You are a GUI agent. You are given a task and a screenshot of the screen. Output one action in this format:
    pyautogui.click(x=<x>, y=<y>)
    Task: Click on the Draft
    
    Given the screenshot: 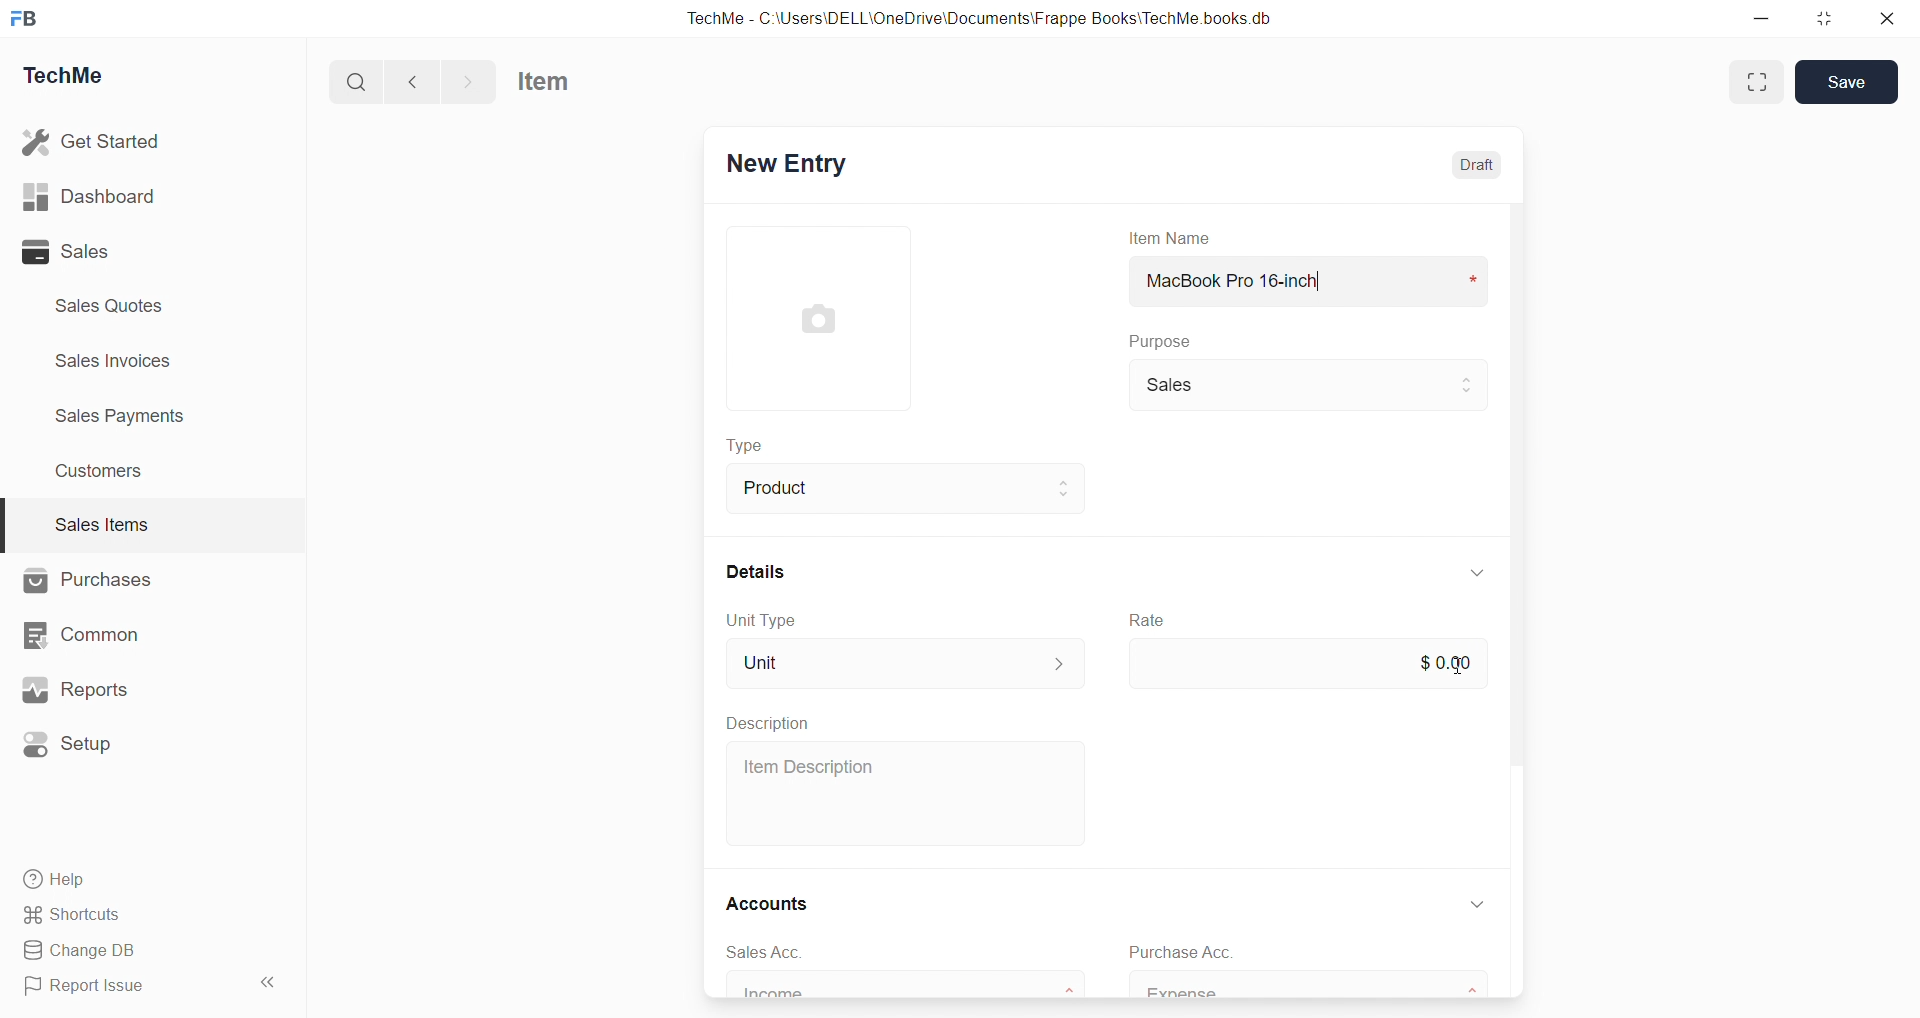 What is the action you would take?
    pyautogui.click(x=1478, y=164)
    